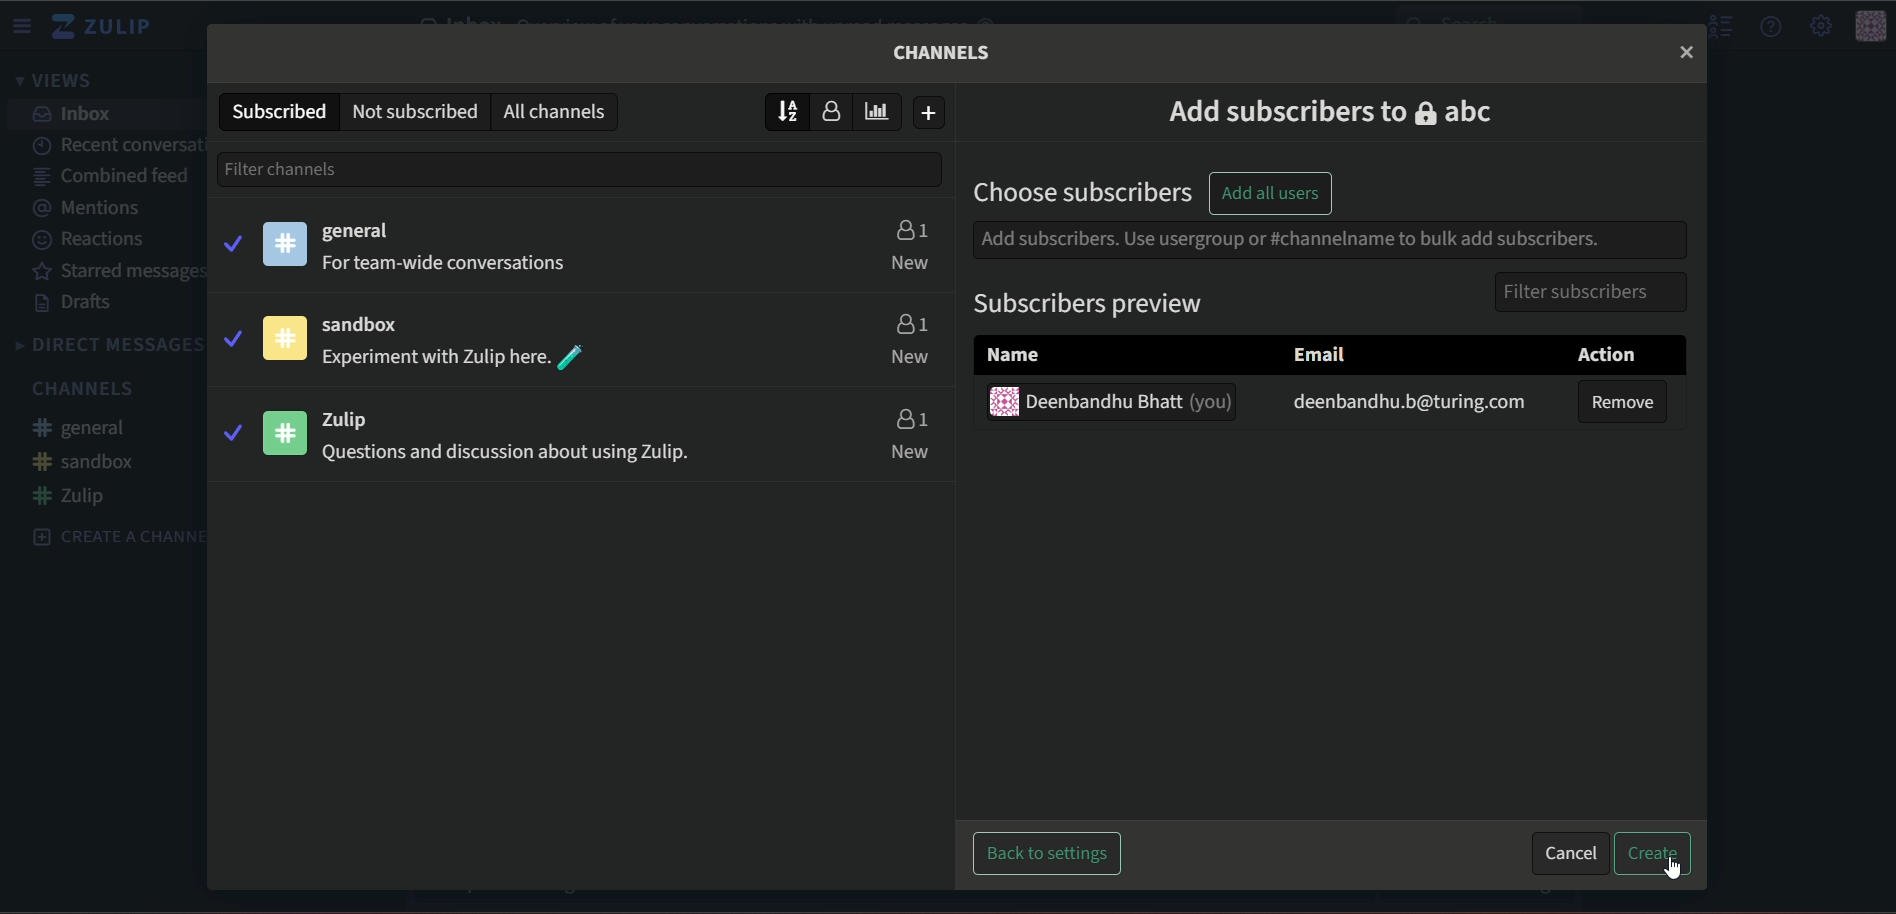 The height and width of the screenshot is (914, 1896). Describe the element at coordinates (910, 262) in the screenshot. I see `new` at that location.